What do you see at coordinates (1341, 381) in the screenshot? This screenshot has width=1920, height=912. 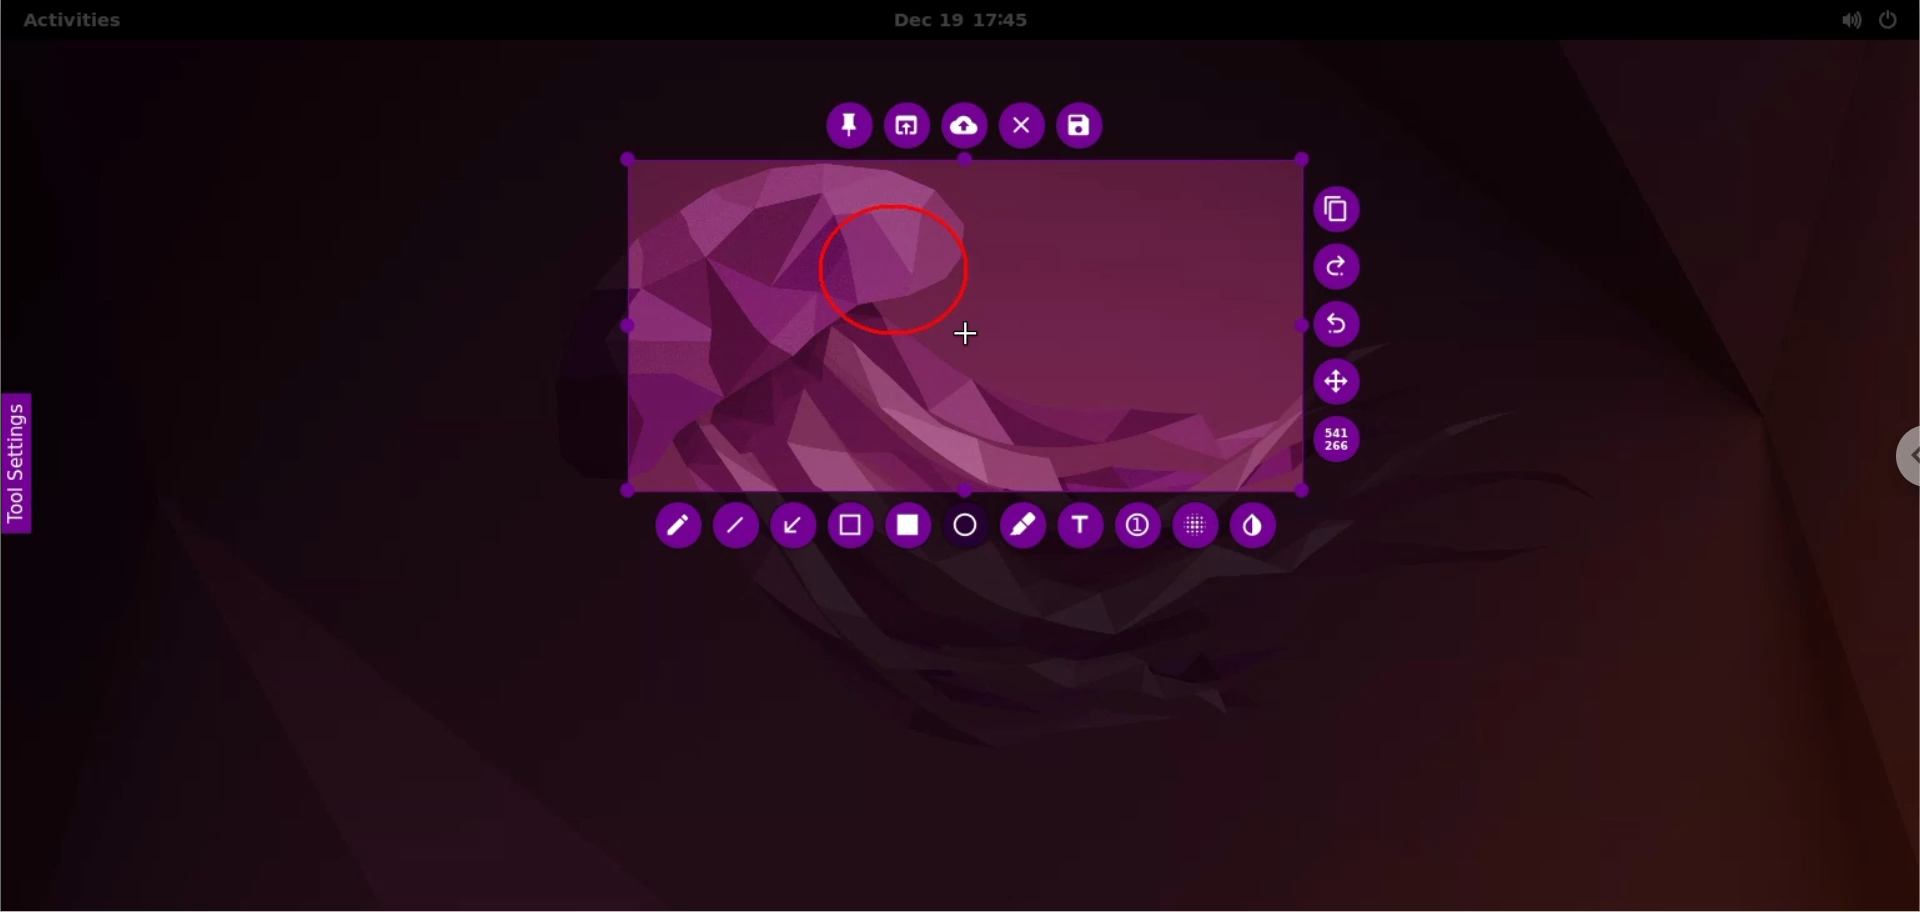 I see `move selection` at bounding box center [1341, 381].